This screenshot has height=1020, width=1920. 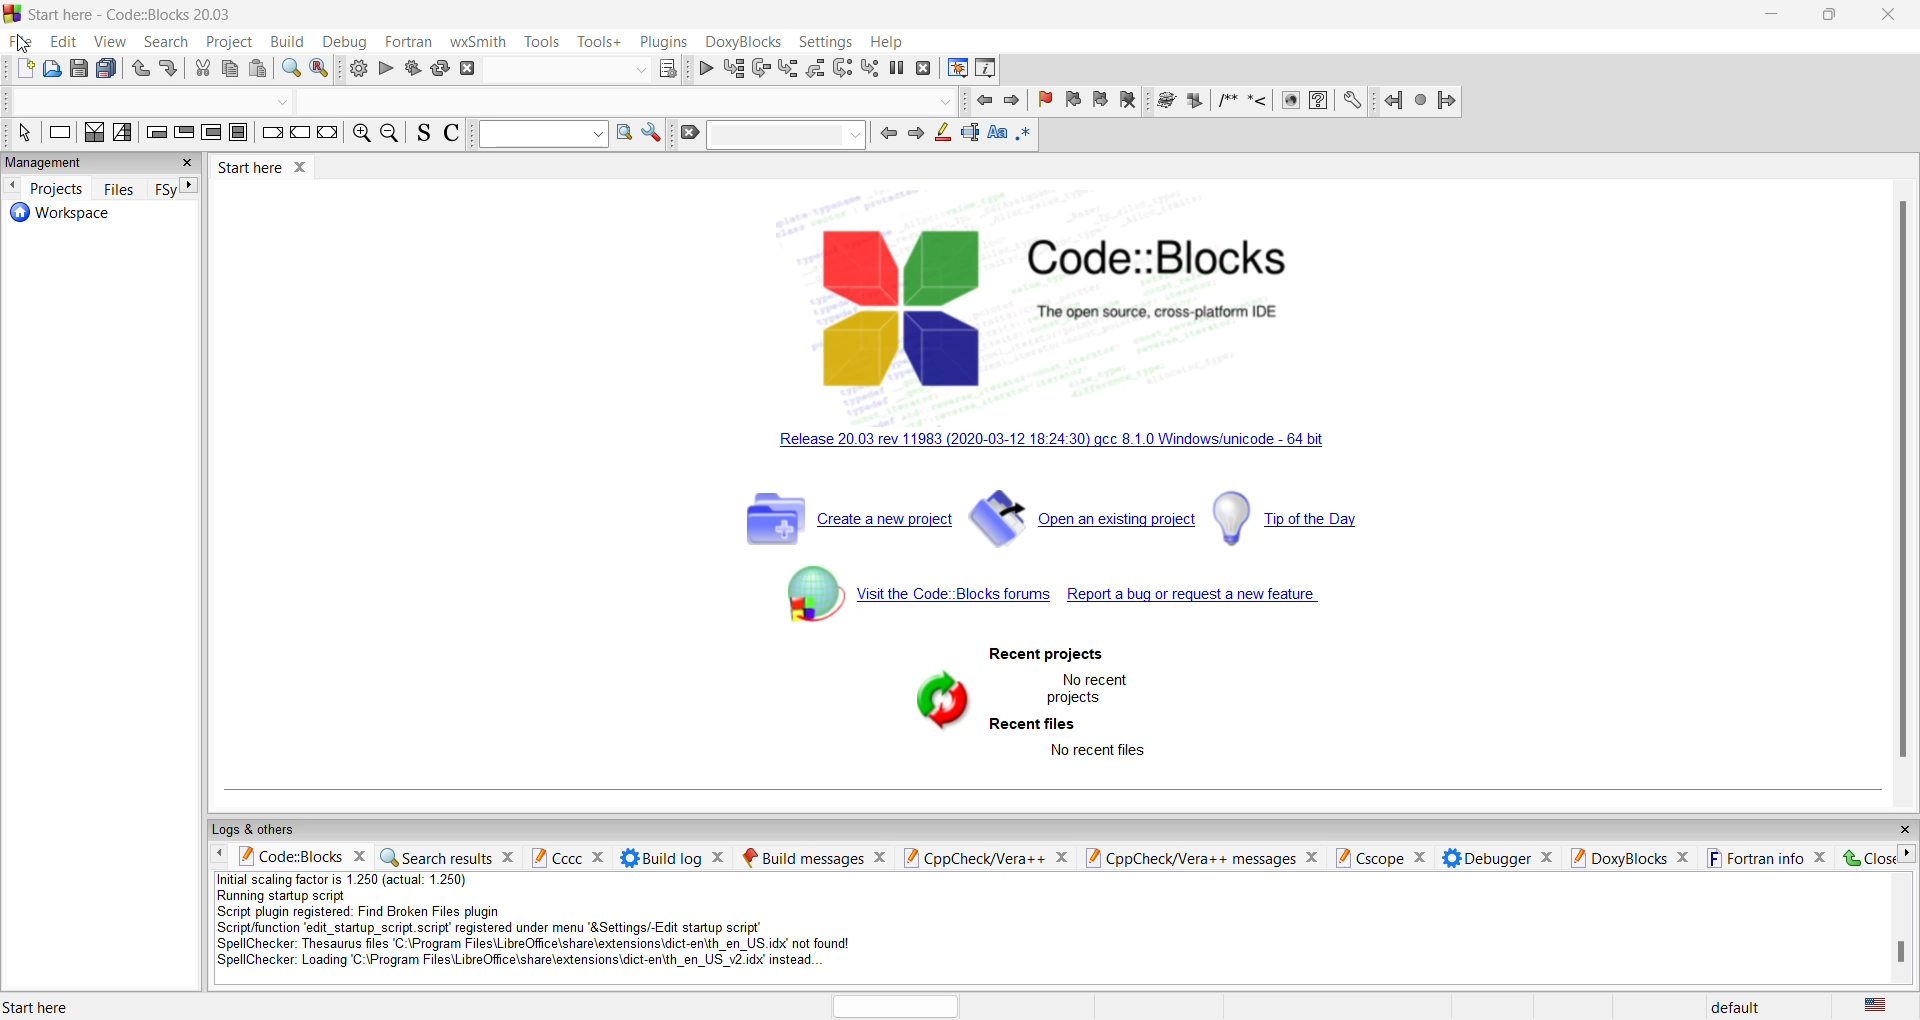 I want to click on replace, so click(x=320, y=71).